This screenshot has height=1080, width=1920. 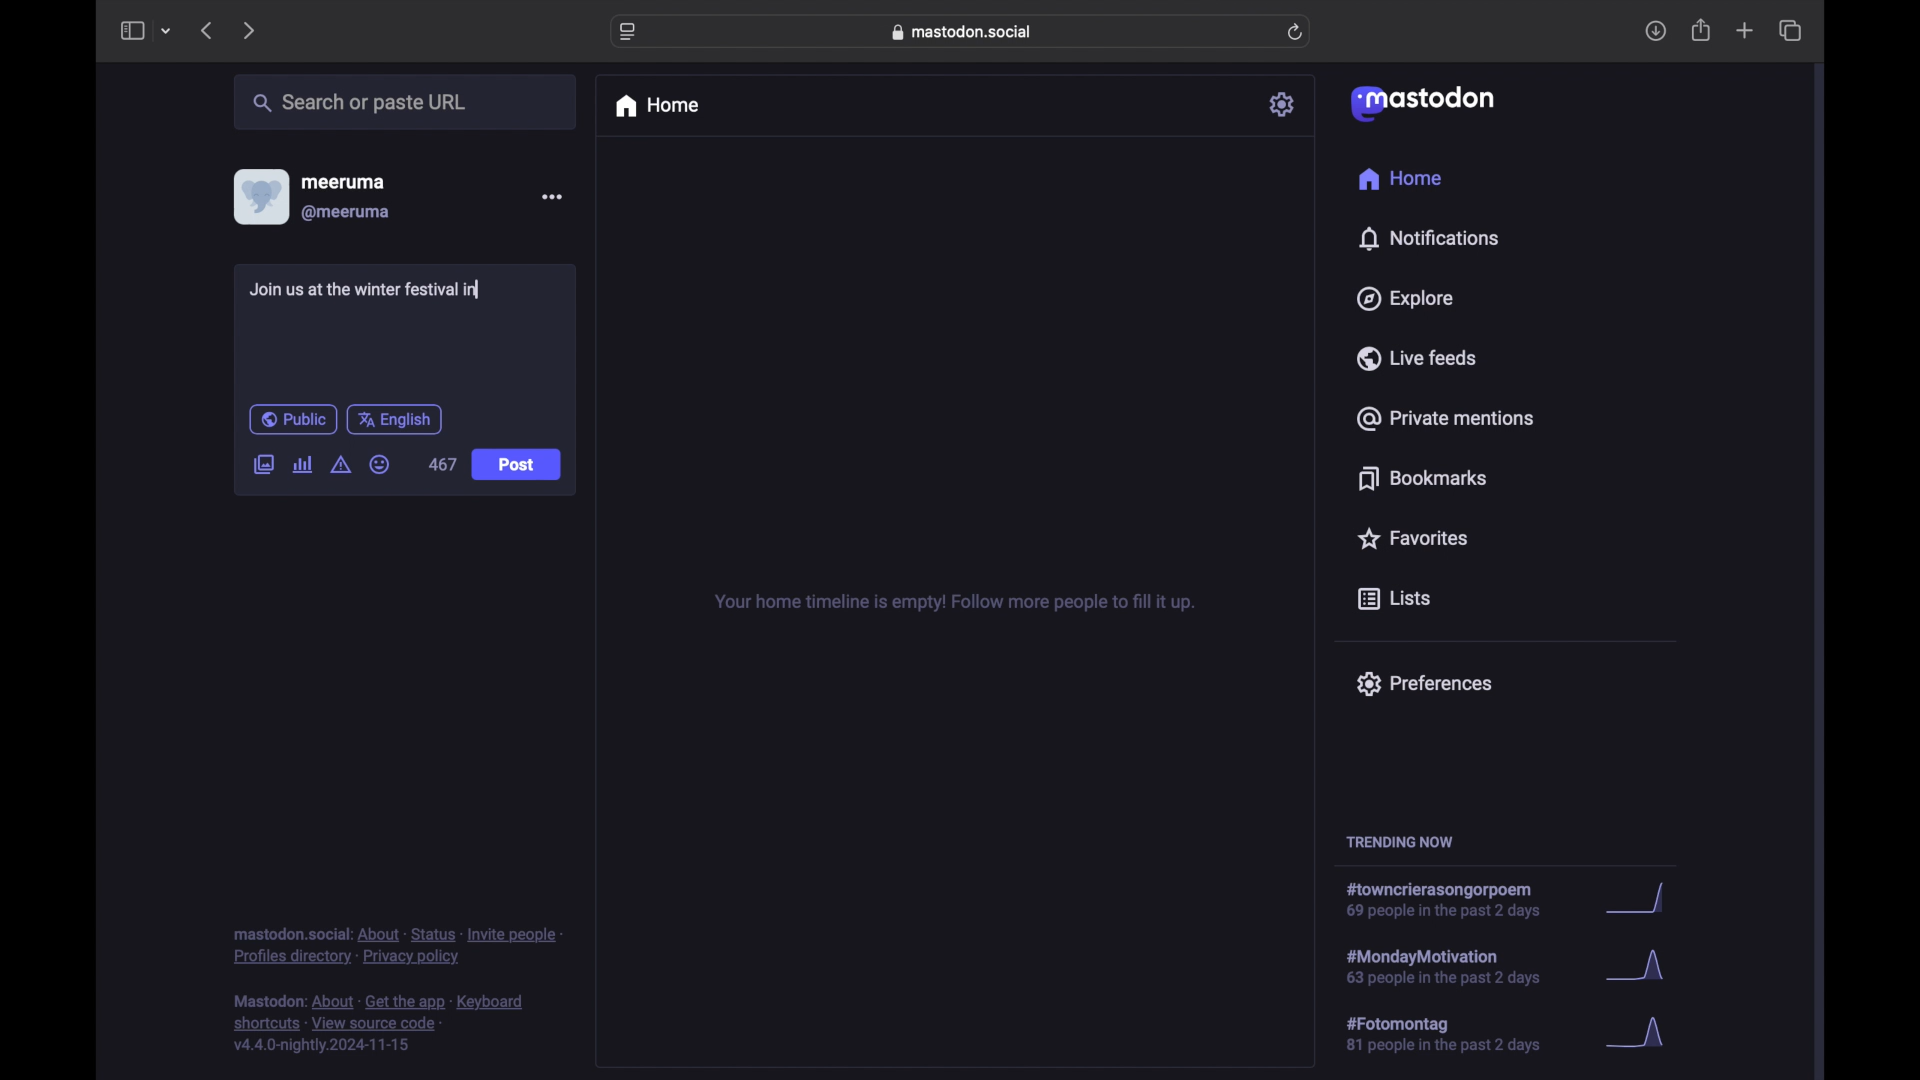 What do you see at coordinates (1411, 538) in the screenshot?
I see `favorites` at bounding box center [1411, 538].